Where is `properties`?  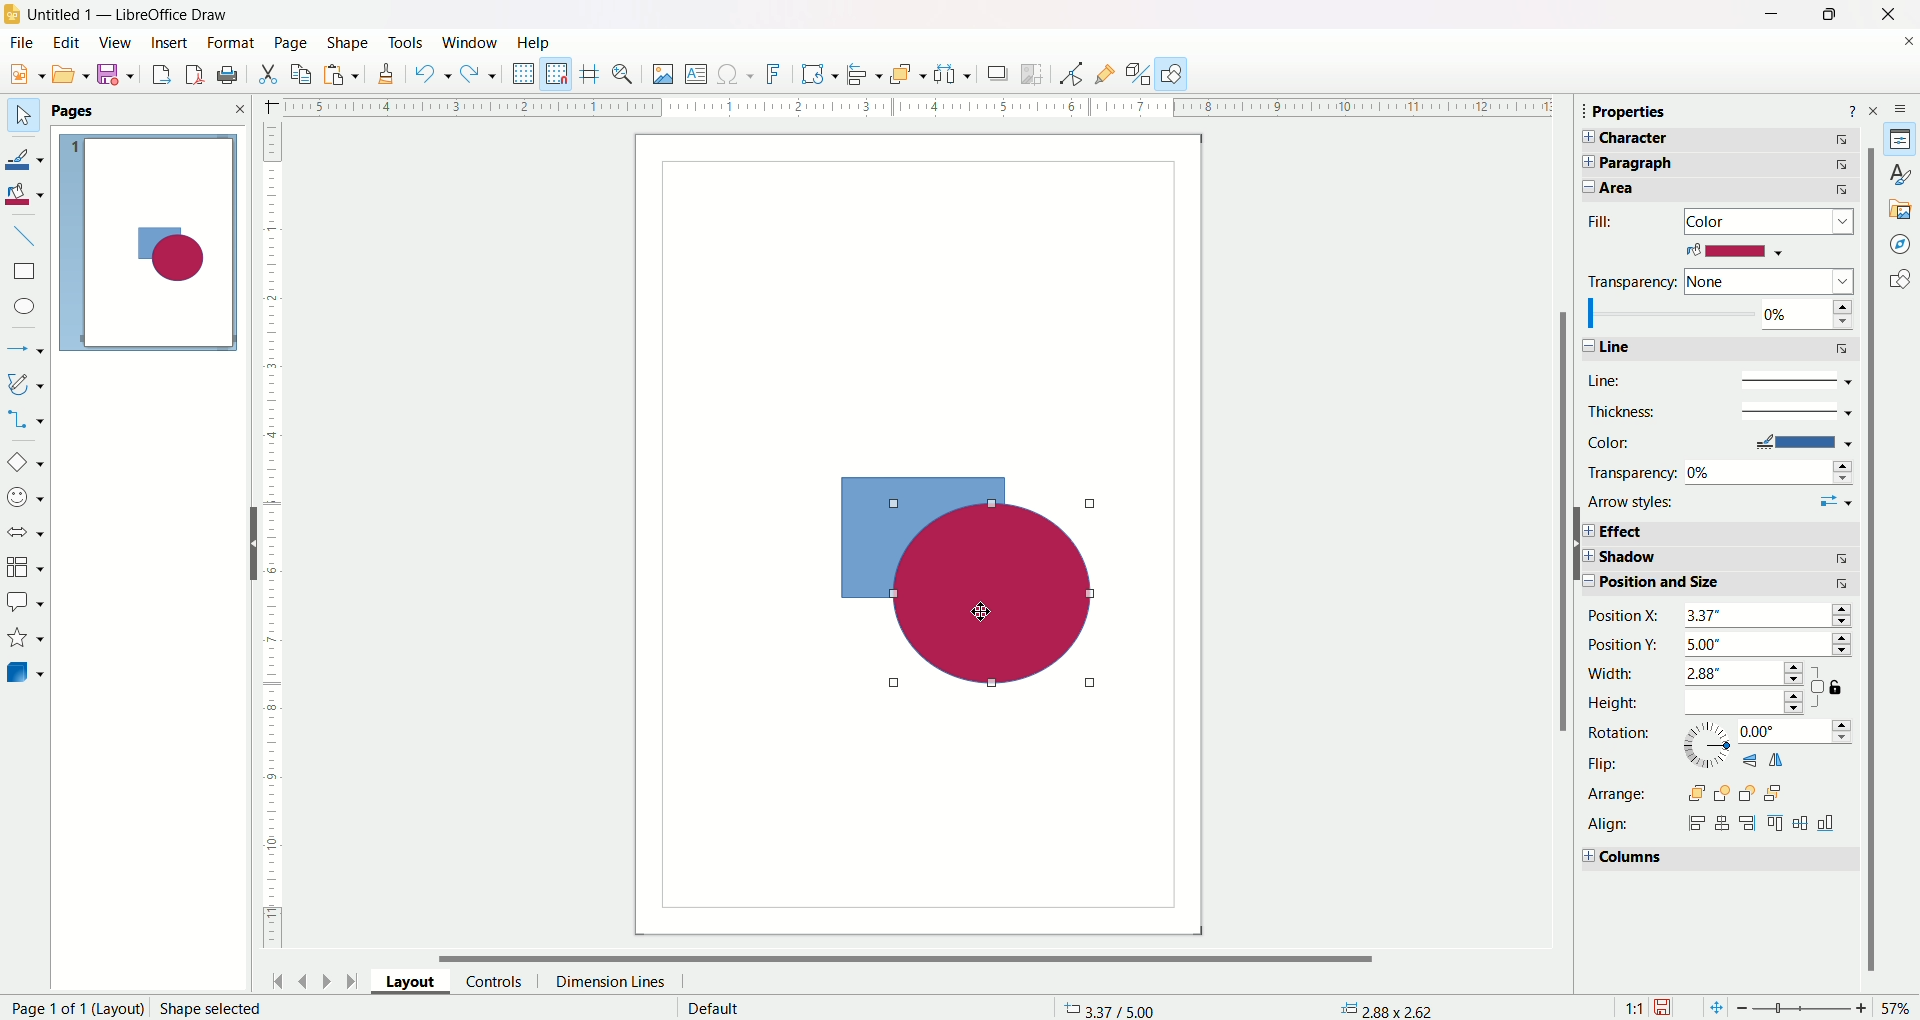
properties is located at coordinates (1903, 139).